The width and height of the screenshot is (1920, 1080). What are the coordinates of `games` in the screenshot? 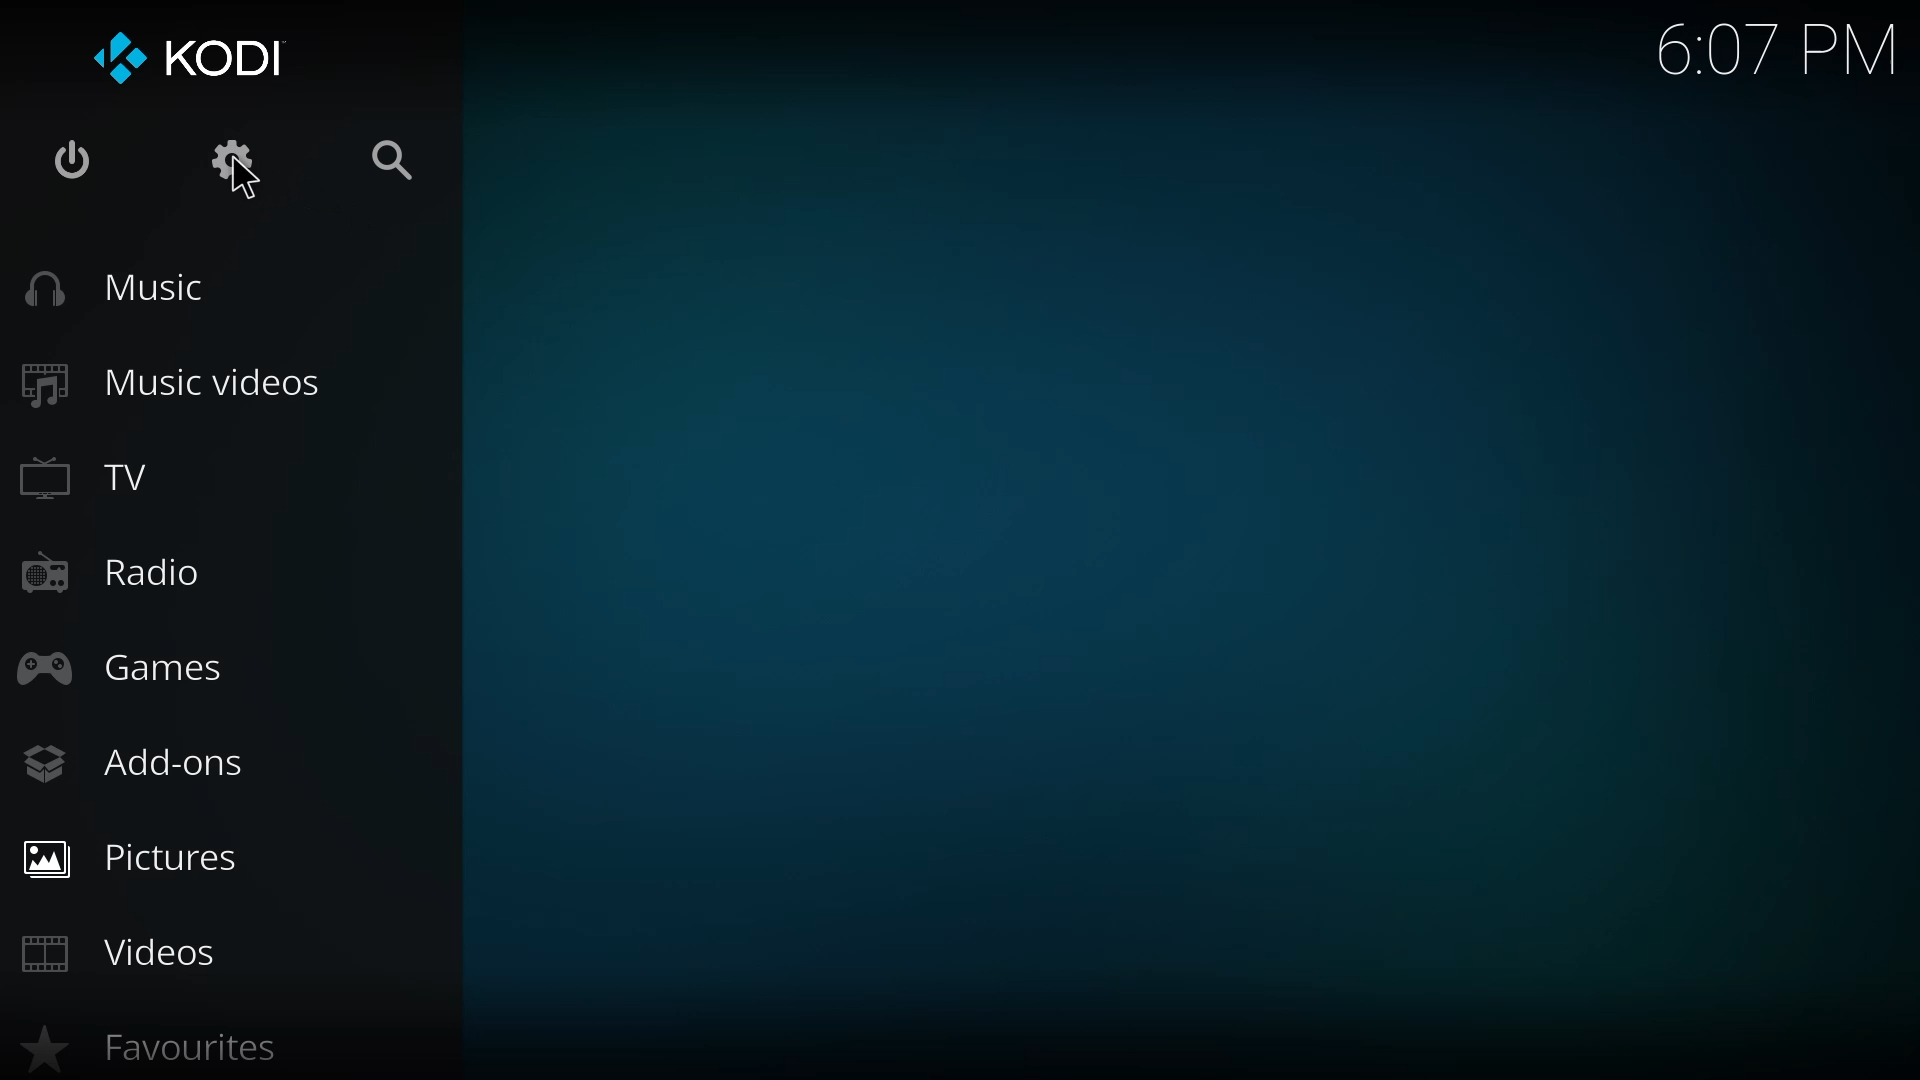 It's located at (132, 670).